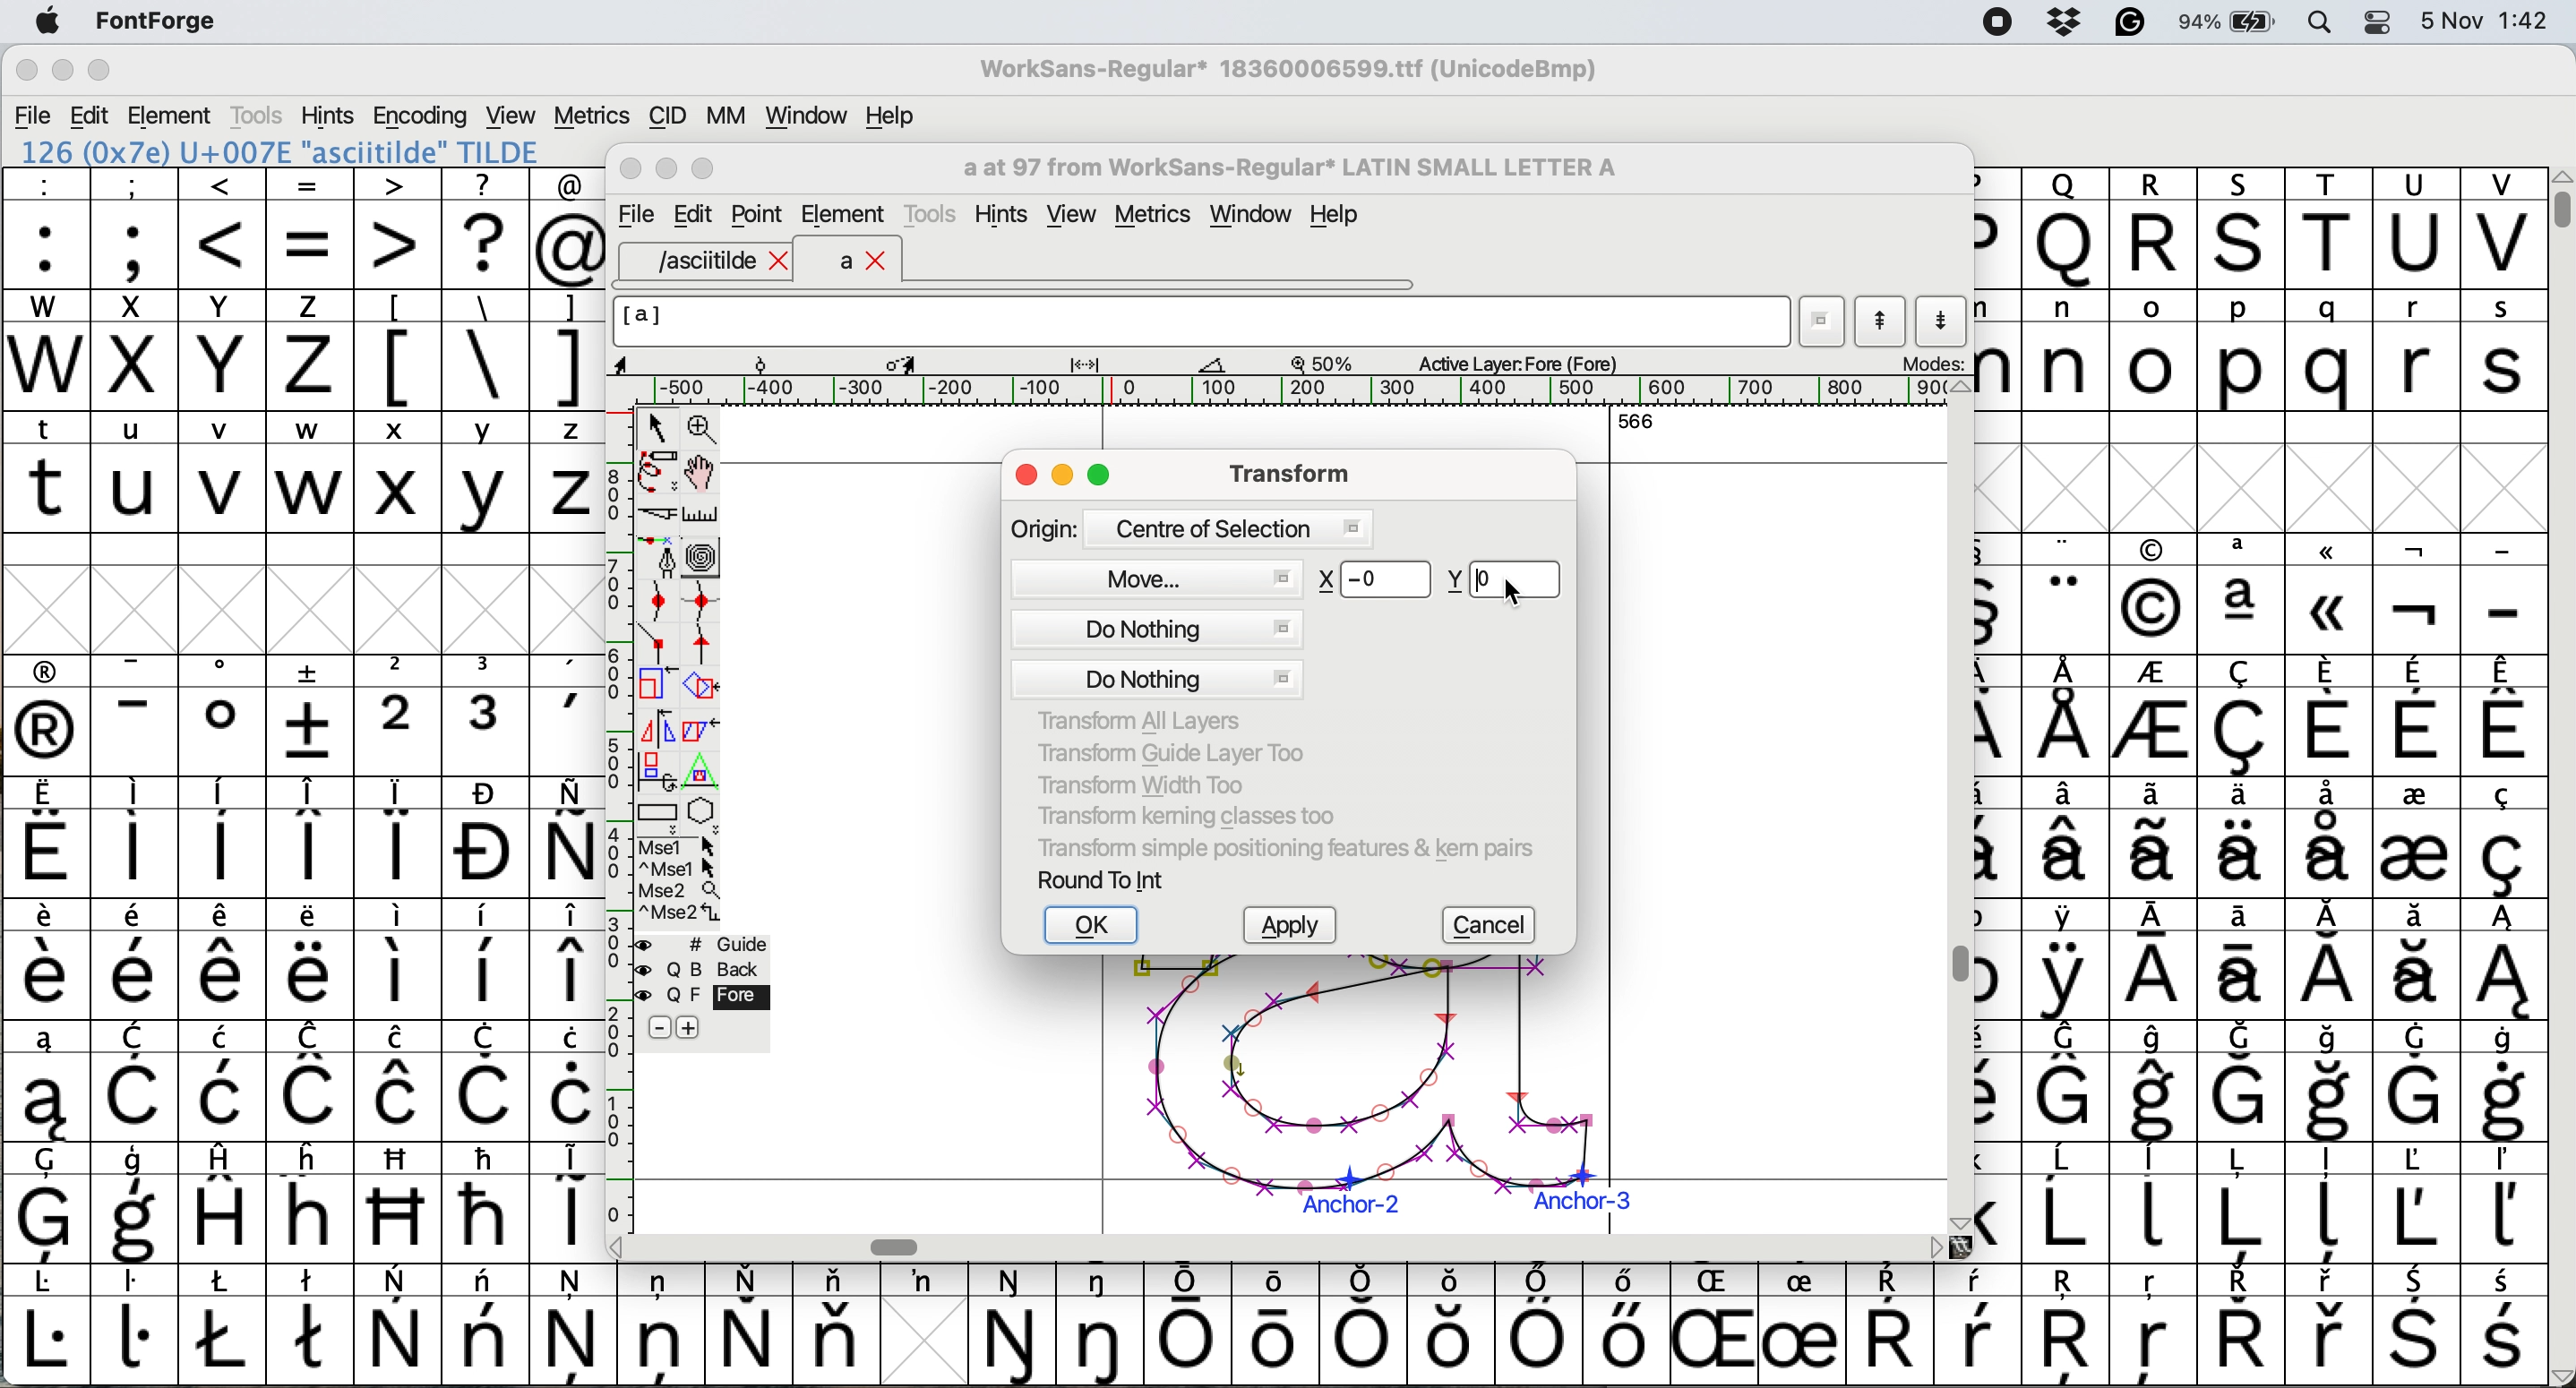  Describe the element at coordinates (47, 23) in the screenshot. I see `system logo` at that location.